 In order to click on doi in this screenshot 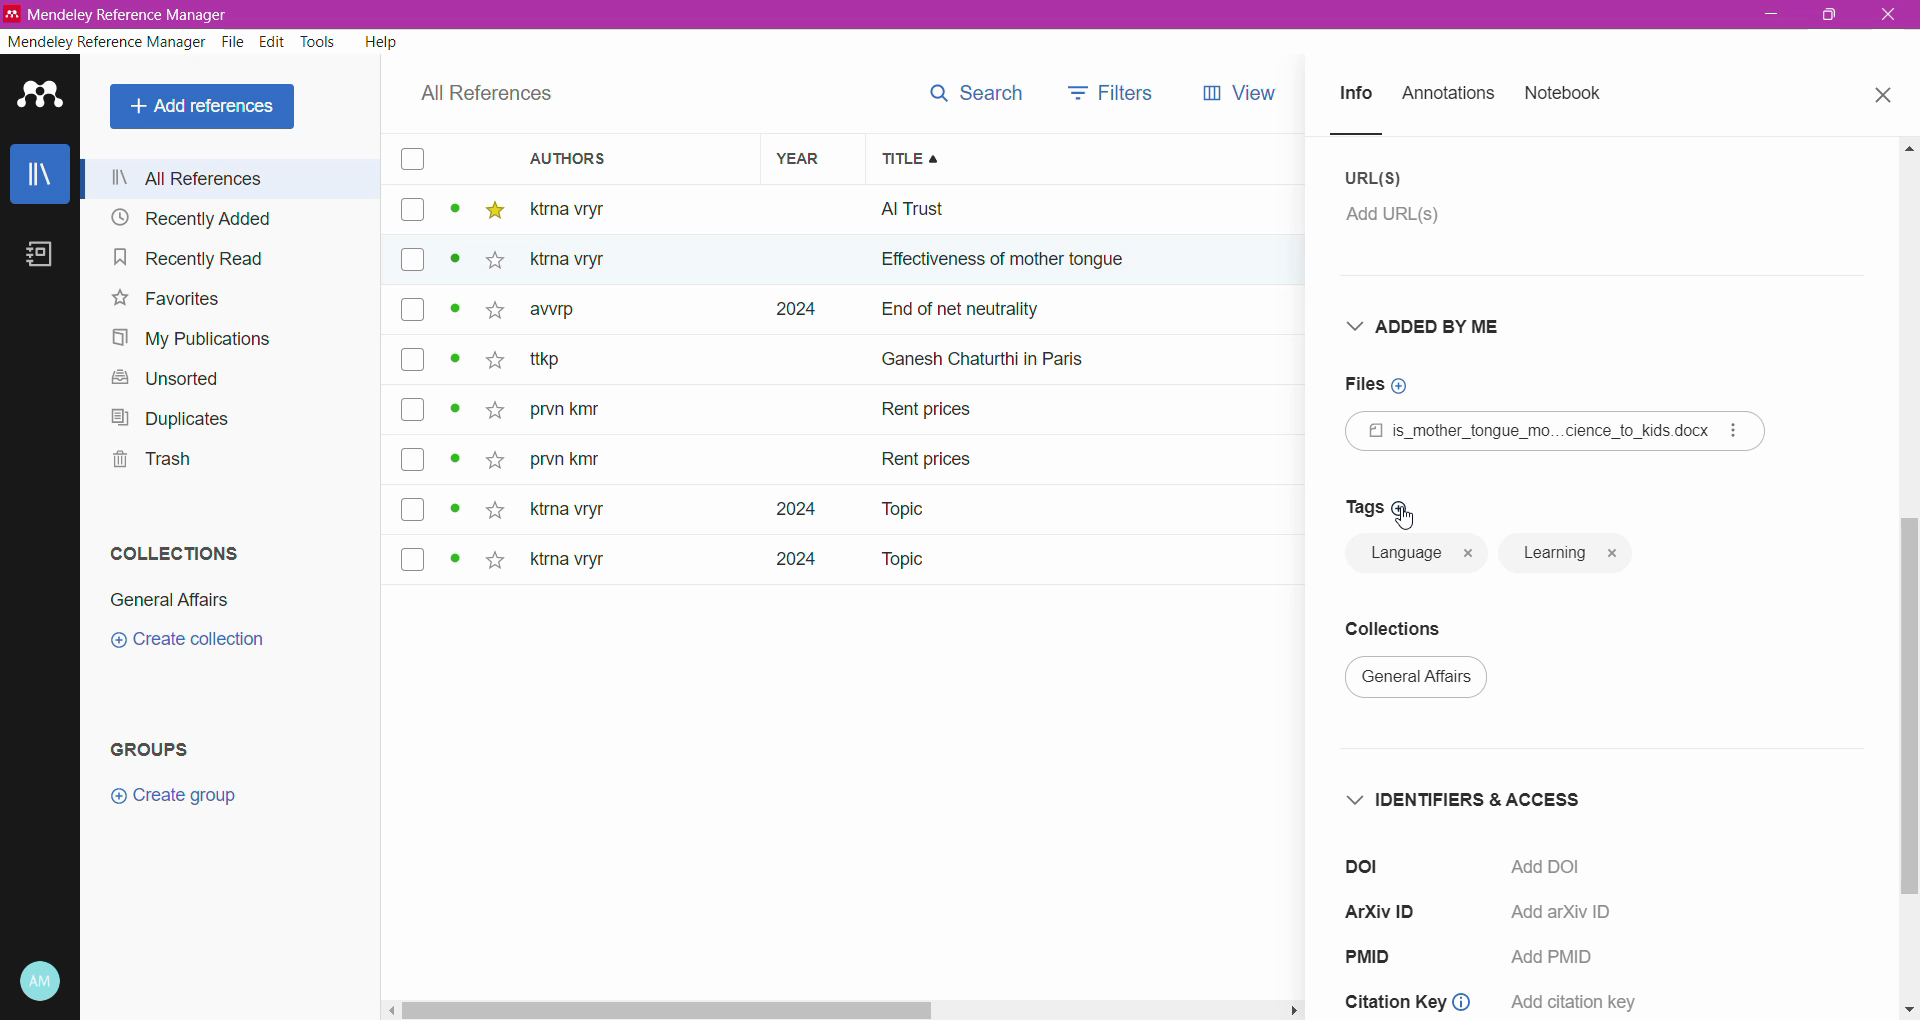, I will do `click(1367, 866)`.